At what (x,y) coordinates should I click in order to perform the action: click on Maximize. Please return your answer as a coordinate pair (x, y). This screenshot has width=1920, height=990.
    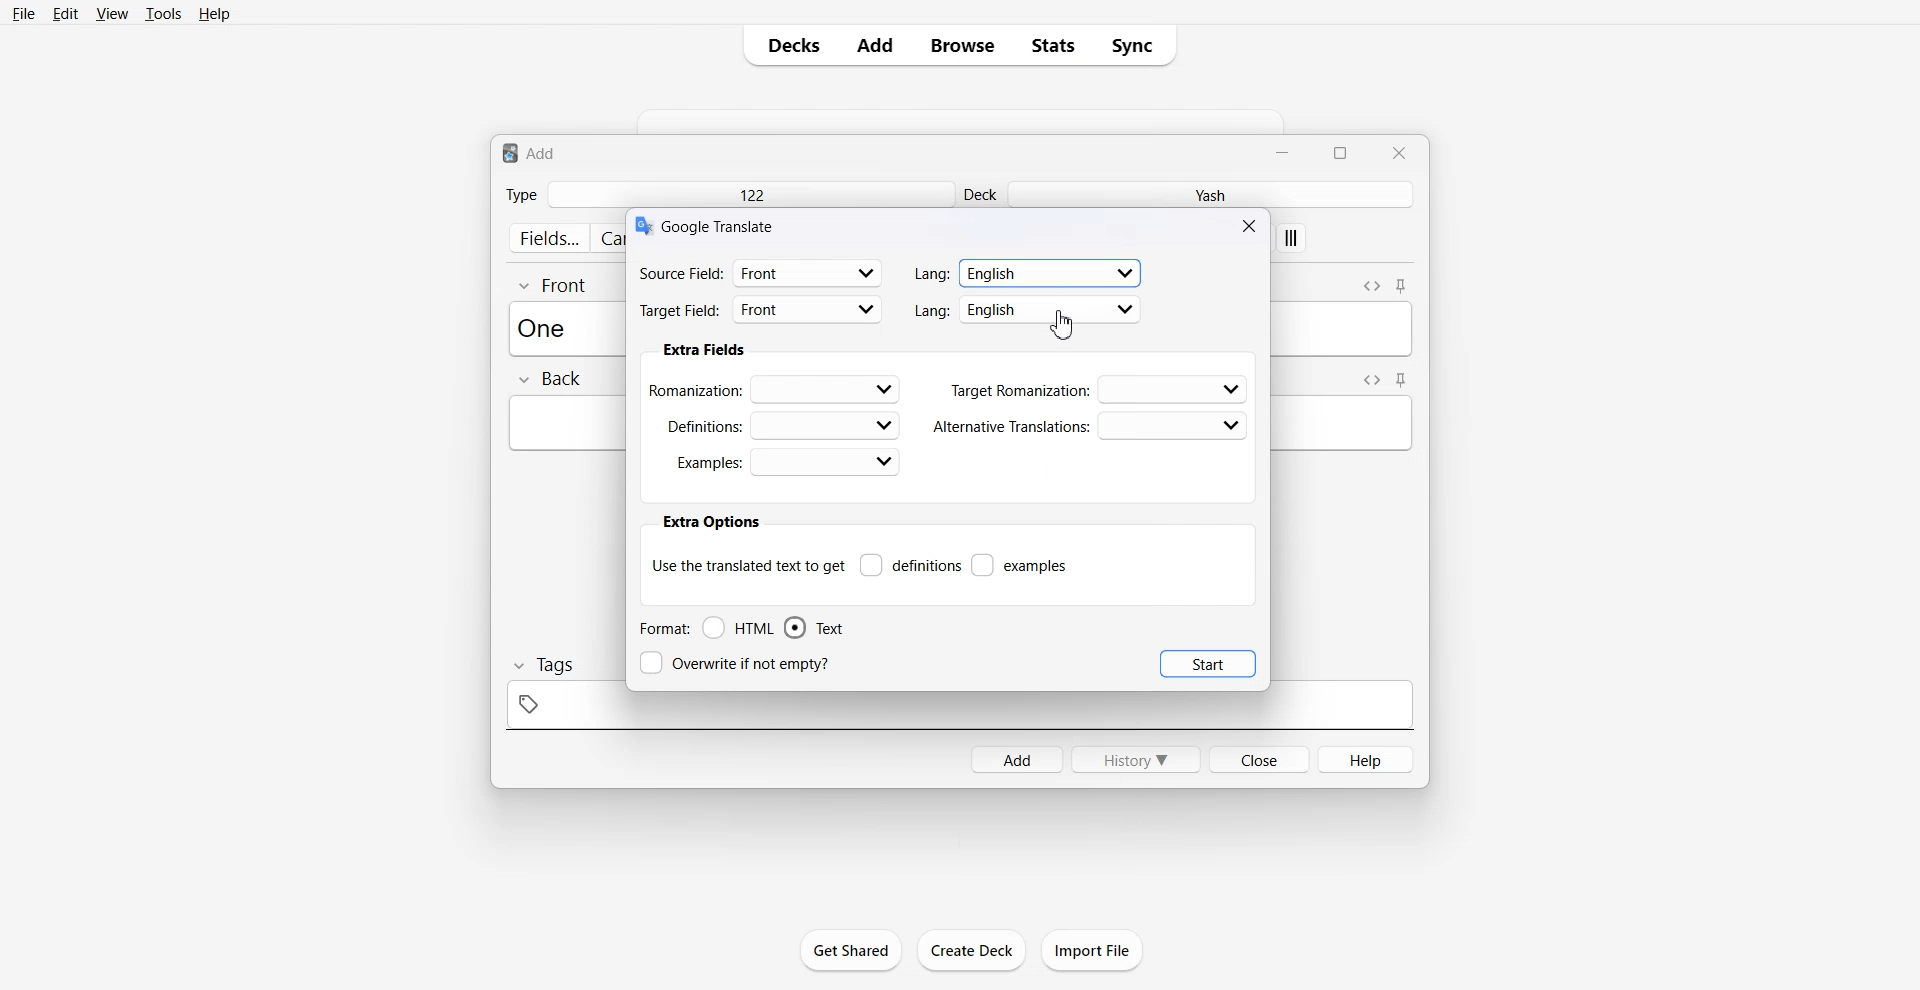
    Looking at the image, I should click on (1344, 151).